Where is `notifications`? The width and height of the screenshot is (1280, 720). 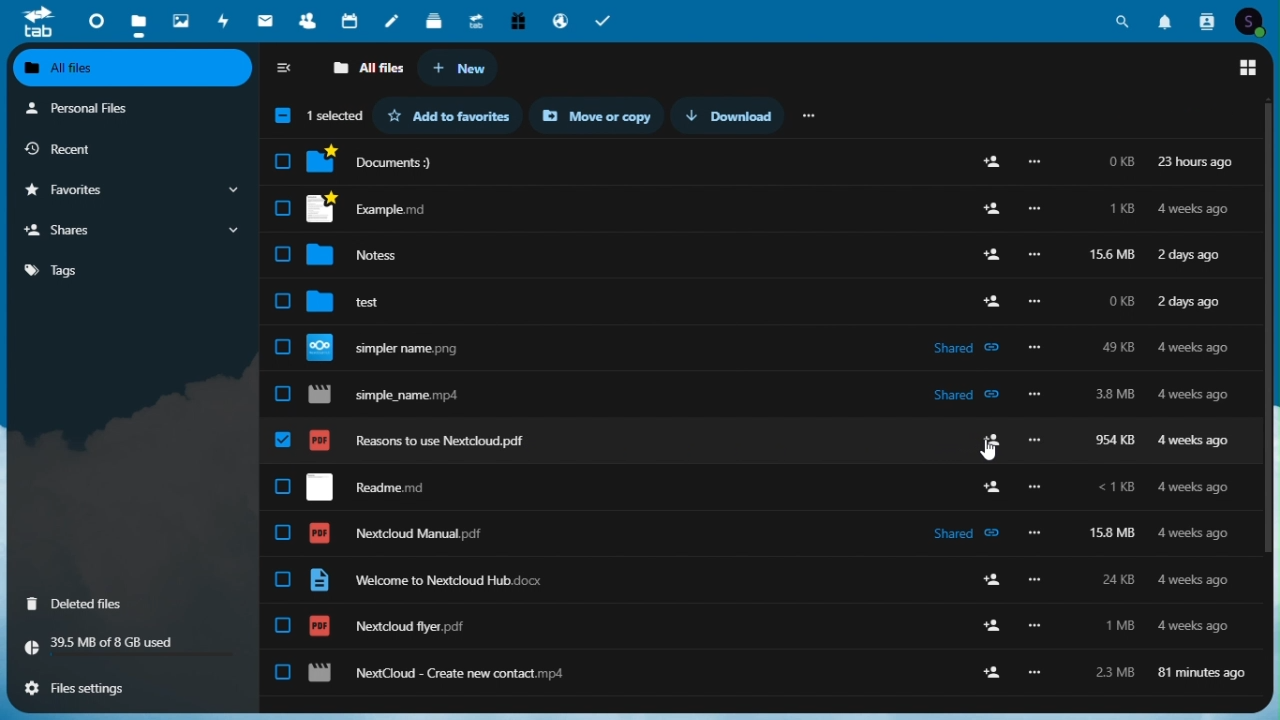
notifications is located at coordinates (1166, 20).